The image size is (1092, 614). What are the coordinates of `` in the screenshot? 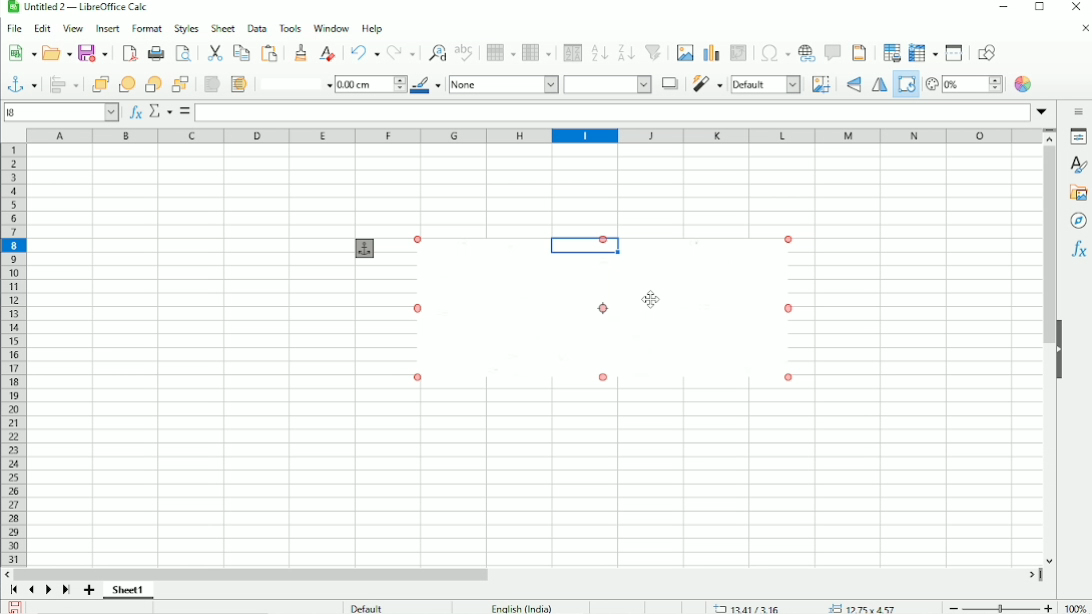 It's located at (181, 84).